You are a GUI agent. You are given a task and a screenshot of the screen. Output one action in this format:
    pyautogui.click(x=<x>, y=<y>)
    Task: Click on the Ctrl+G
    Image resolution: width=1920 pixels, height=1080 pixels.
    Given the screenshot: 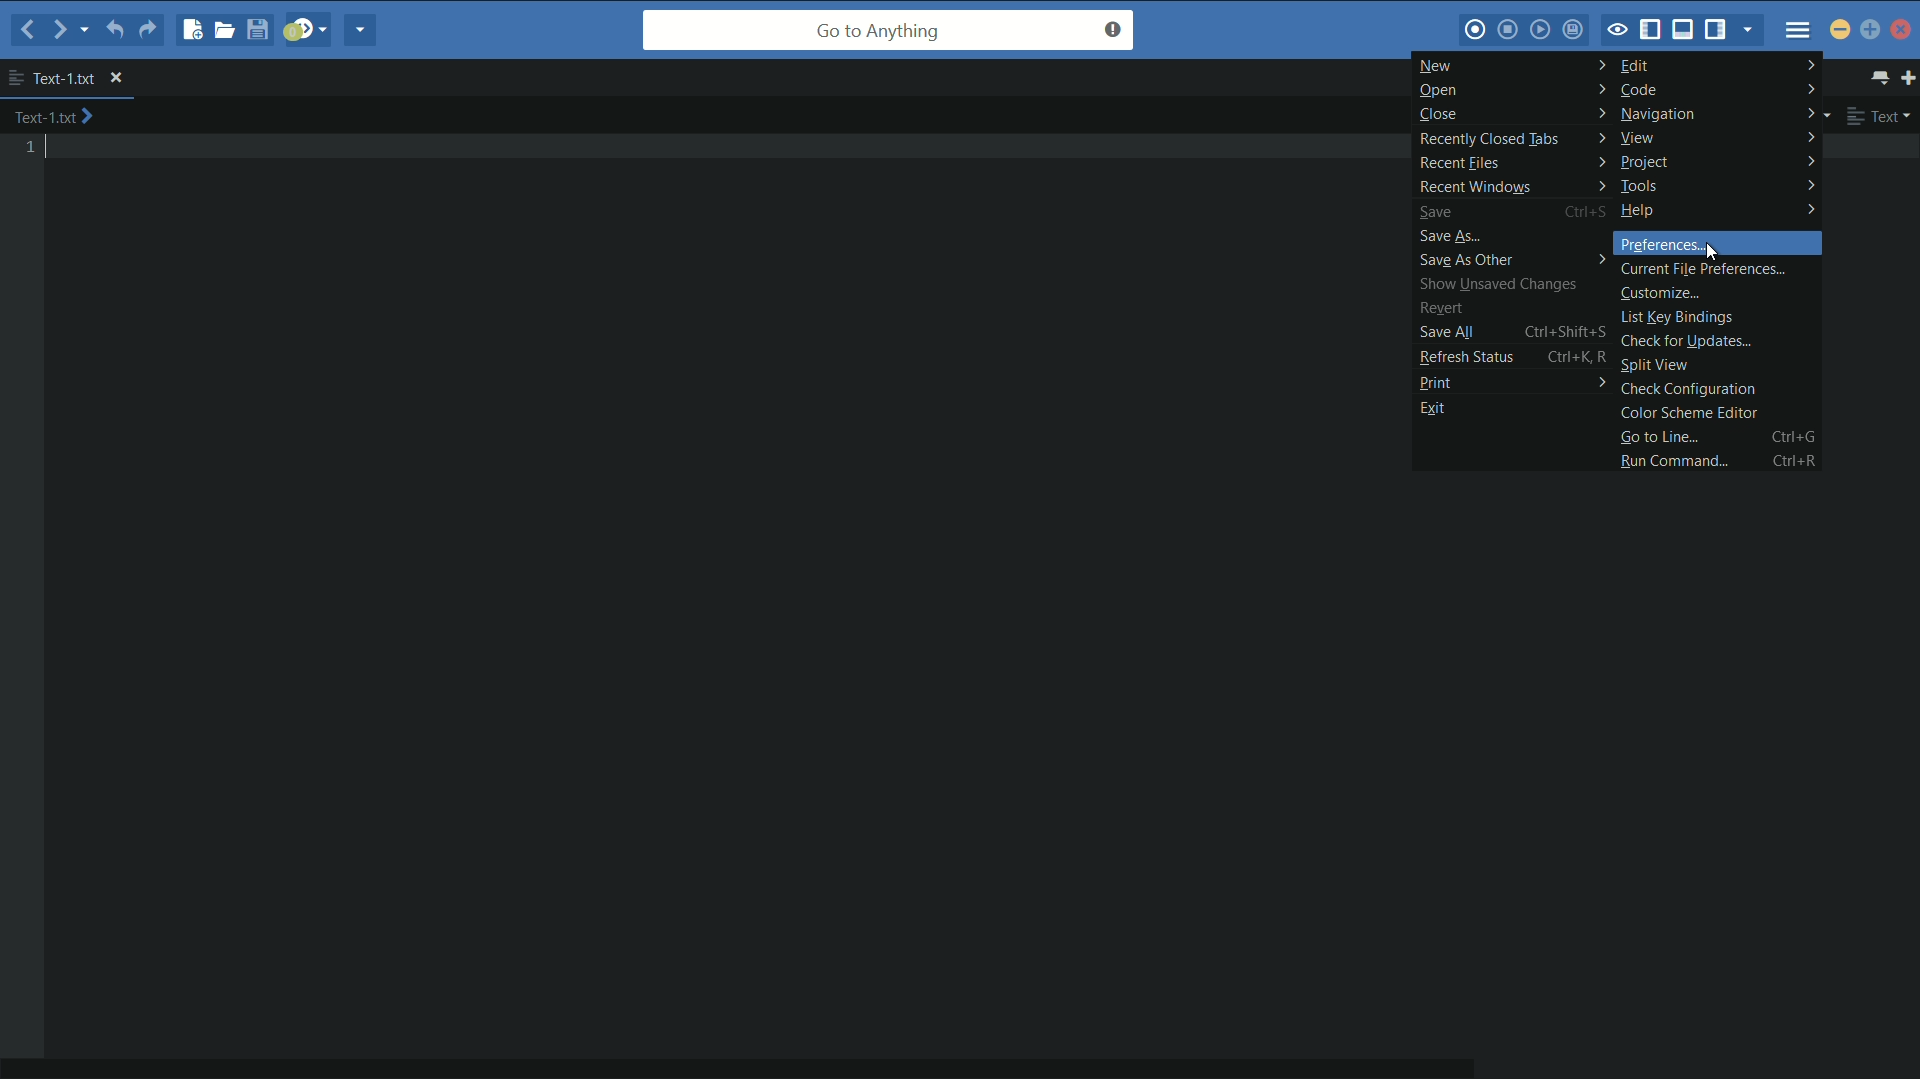 What is the action you would take?
    pyautogui.click(x=1798, y=435)
    